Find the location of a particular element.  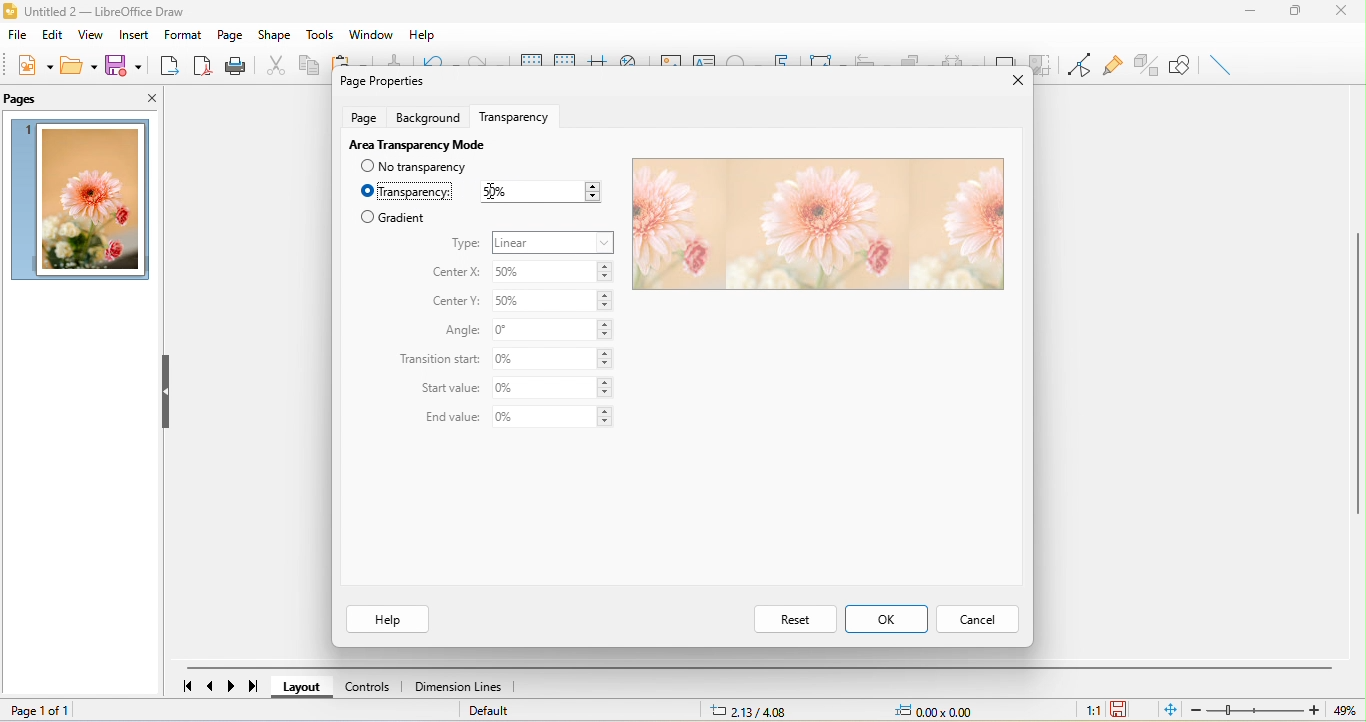

cancel is located at coordinates (976, 621).